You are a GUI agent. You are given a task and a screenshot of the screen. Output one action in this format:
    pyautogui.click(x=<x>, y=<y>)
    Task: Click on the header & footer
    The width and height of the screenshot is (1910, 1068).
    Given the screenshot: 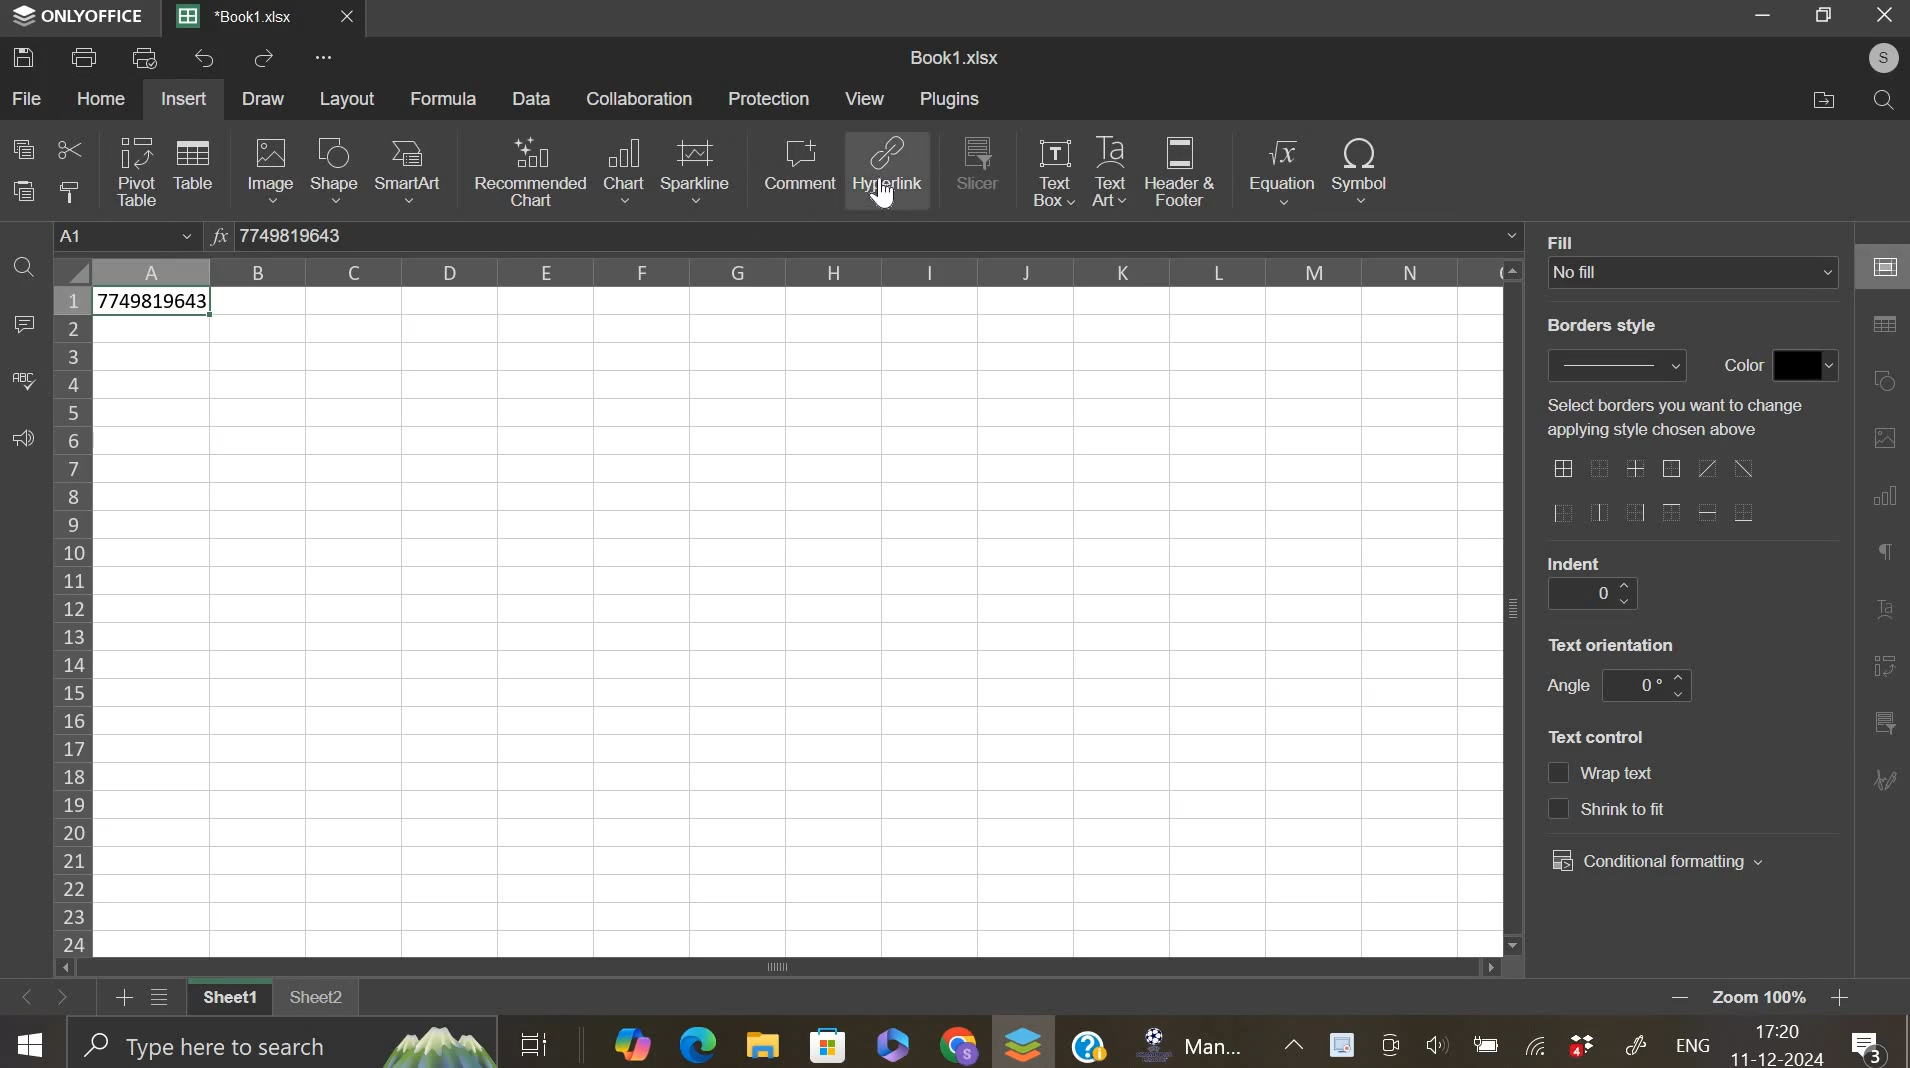 What is the action you would take?
    pyautogui.click(x=1180, y=172)
    